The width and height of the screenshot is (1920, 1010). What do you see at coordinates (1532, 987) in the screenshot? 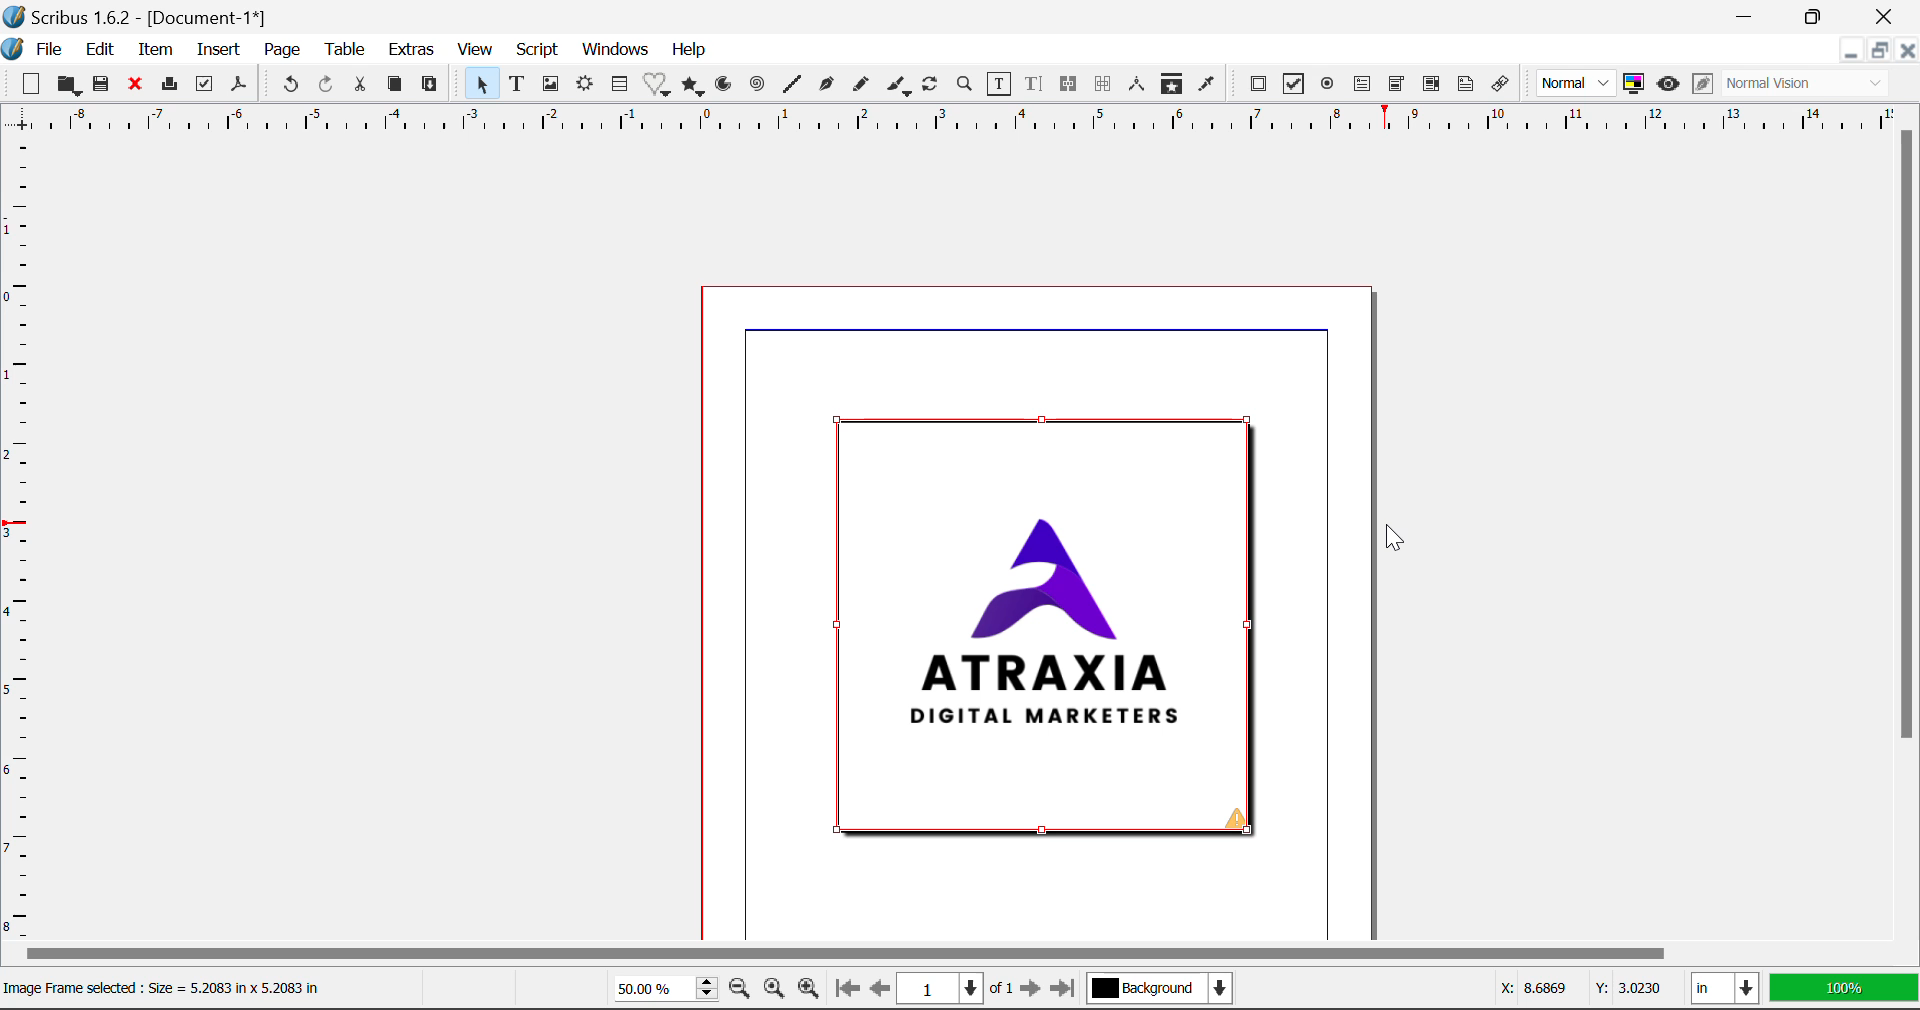
I see `X: 8.6869` at bounding box center [1532, 987].